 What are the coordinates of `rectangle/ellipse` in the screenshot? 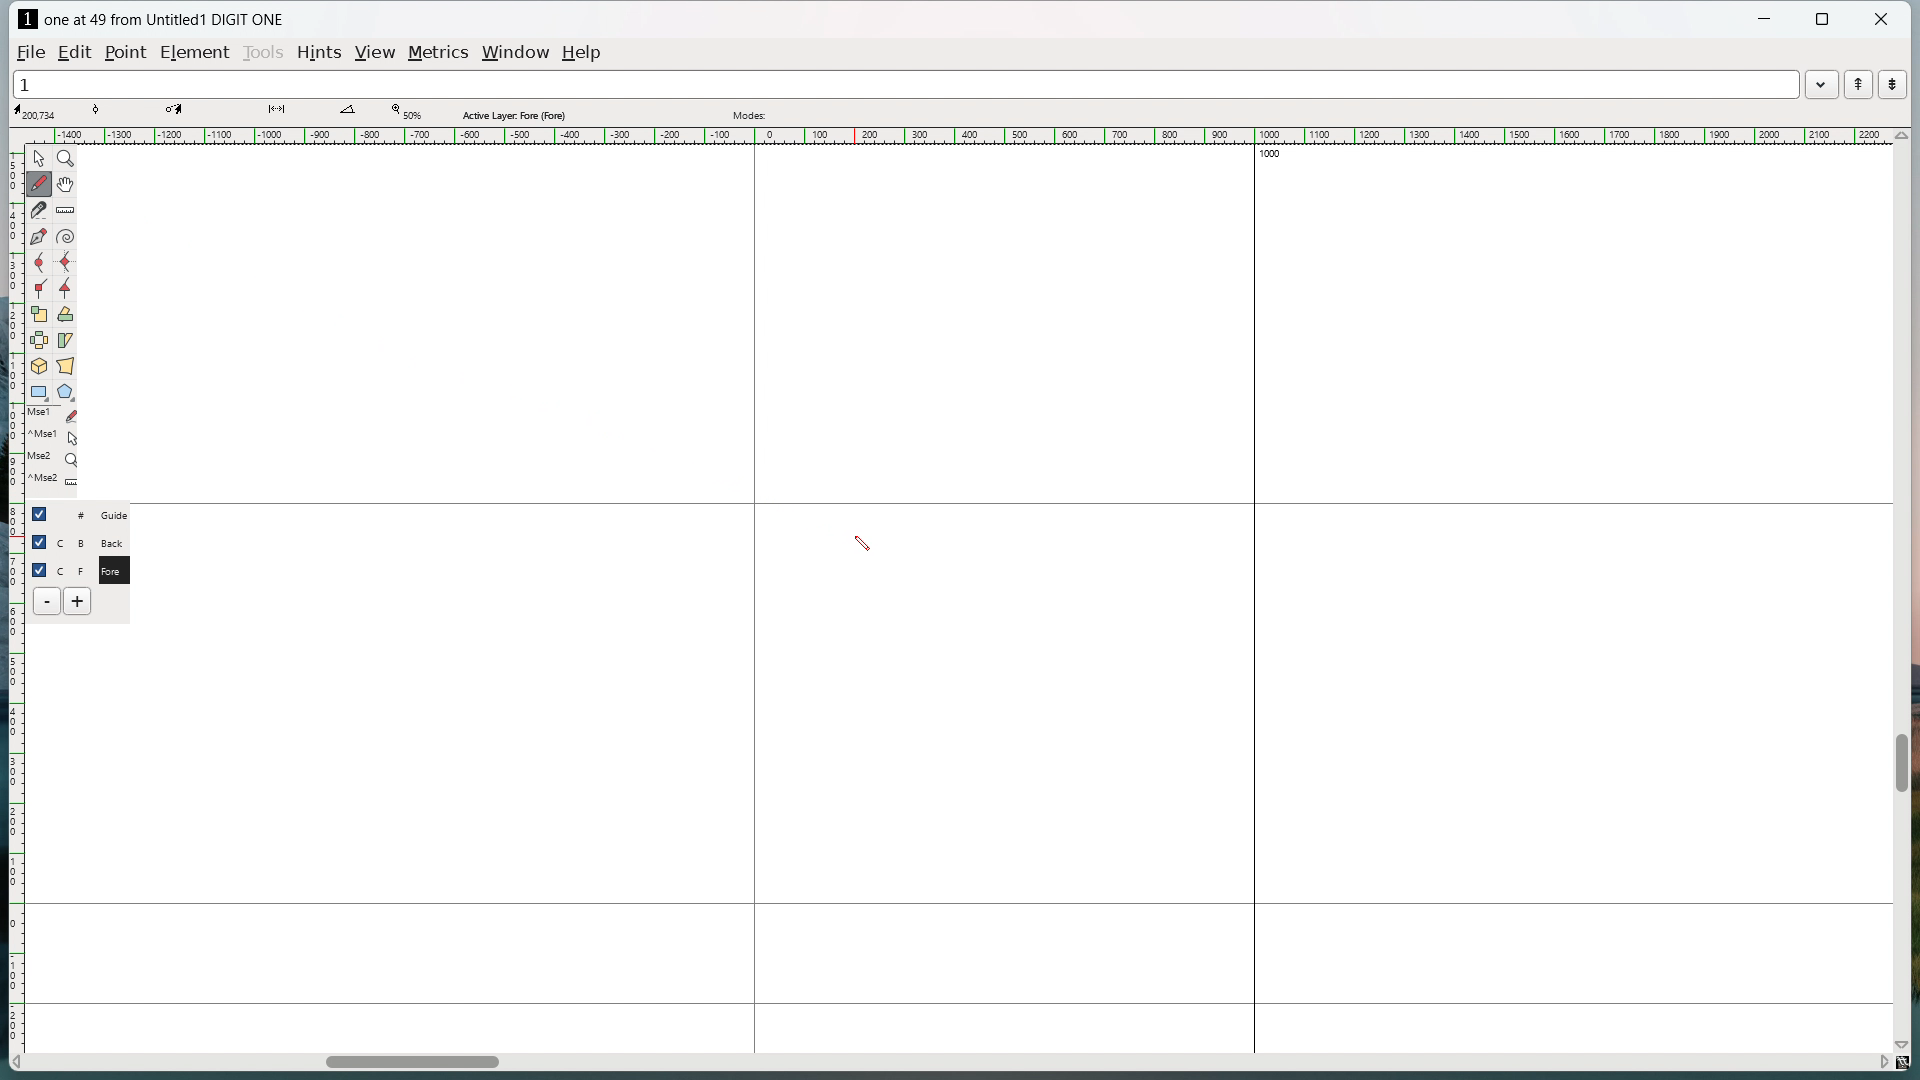 It's located at (39, 391).